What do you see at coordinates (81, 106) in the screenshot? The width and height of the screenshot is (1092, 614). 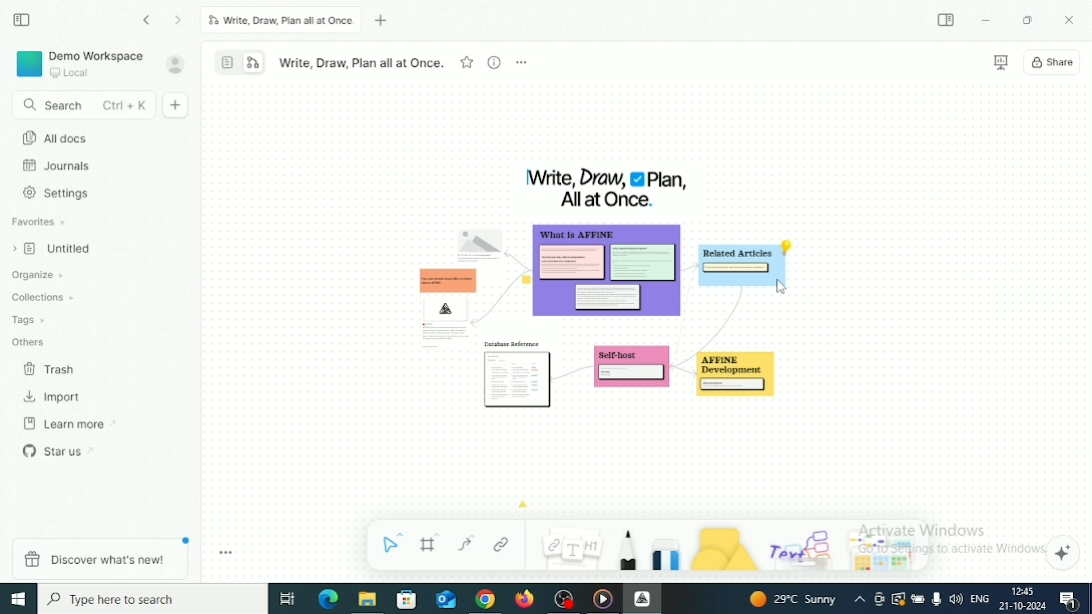 I see `Search` at bounding box center [81, 106].